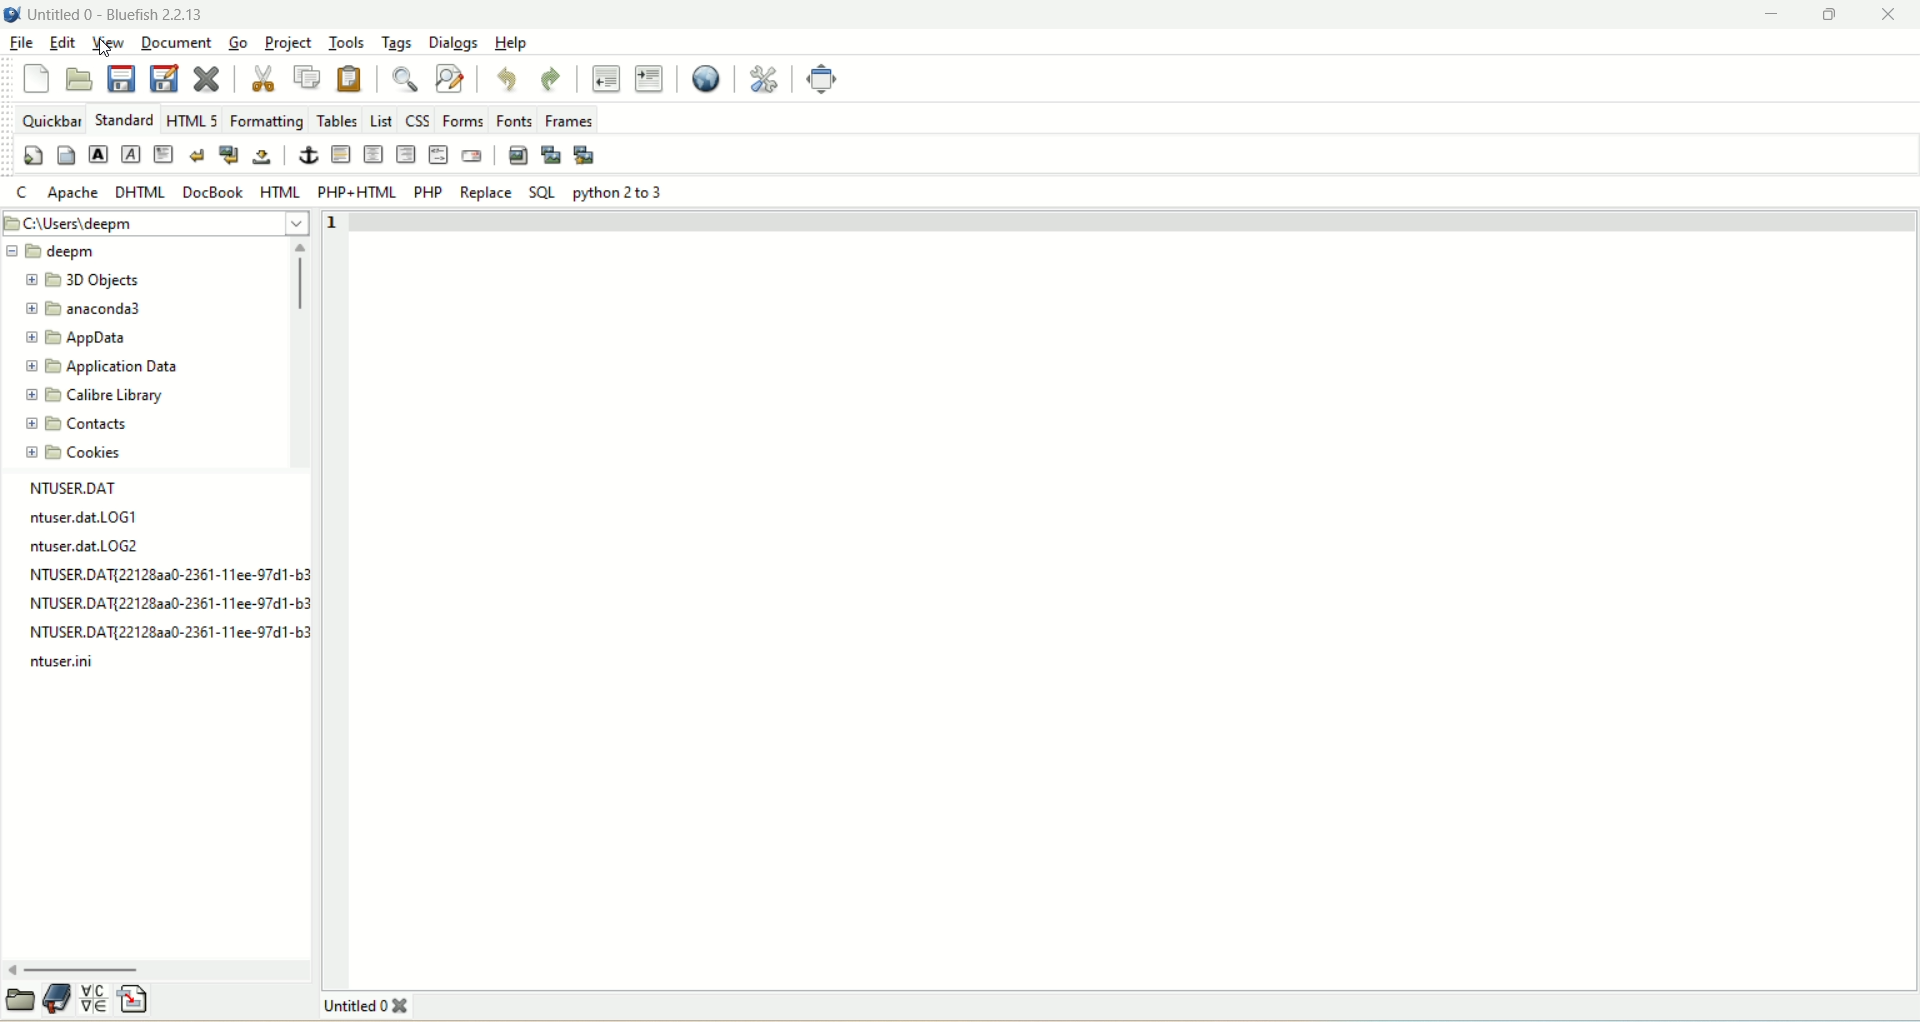  What do you see at coordinates (474, 155) in the screenshot?
I see `email` at bounding box center [474, 155].